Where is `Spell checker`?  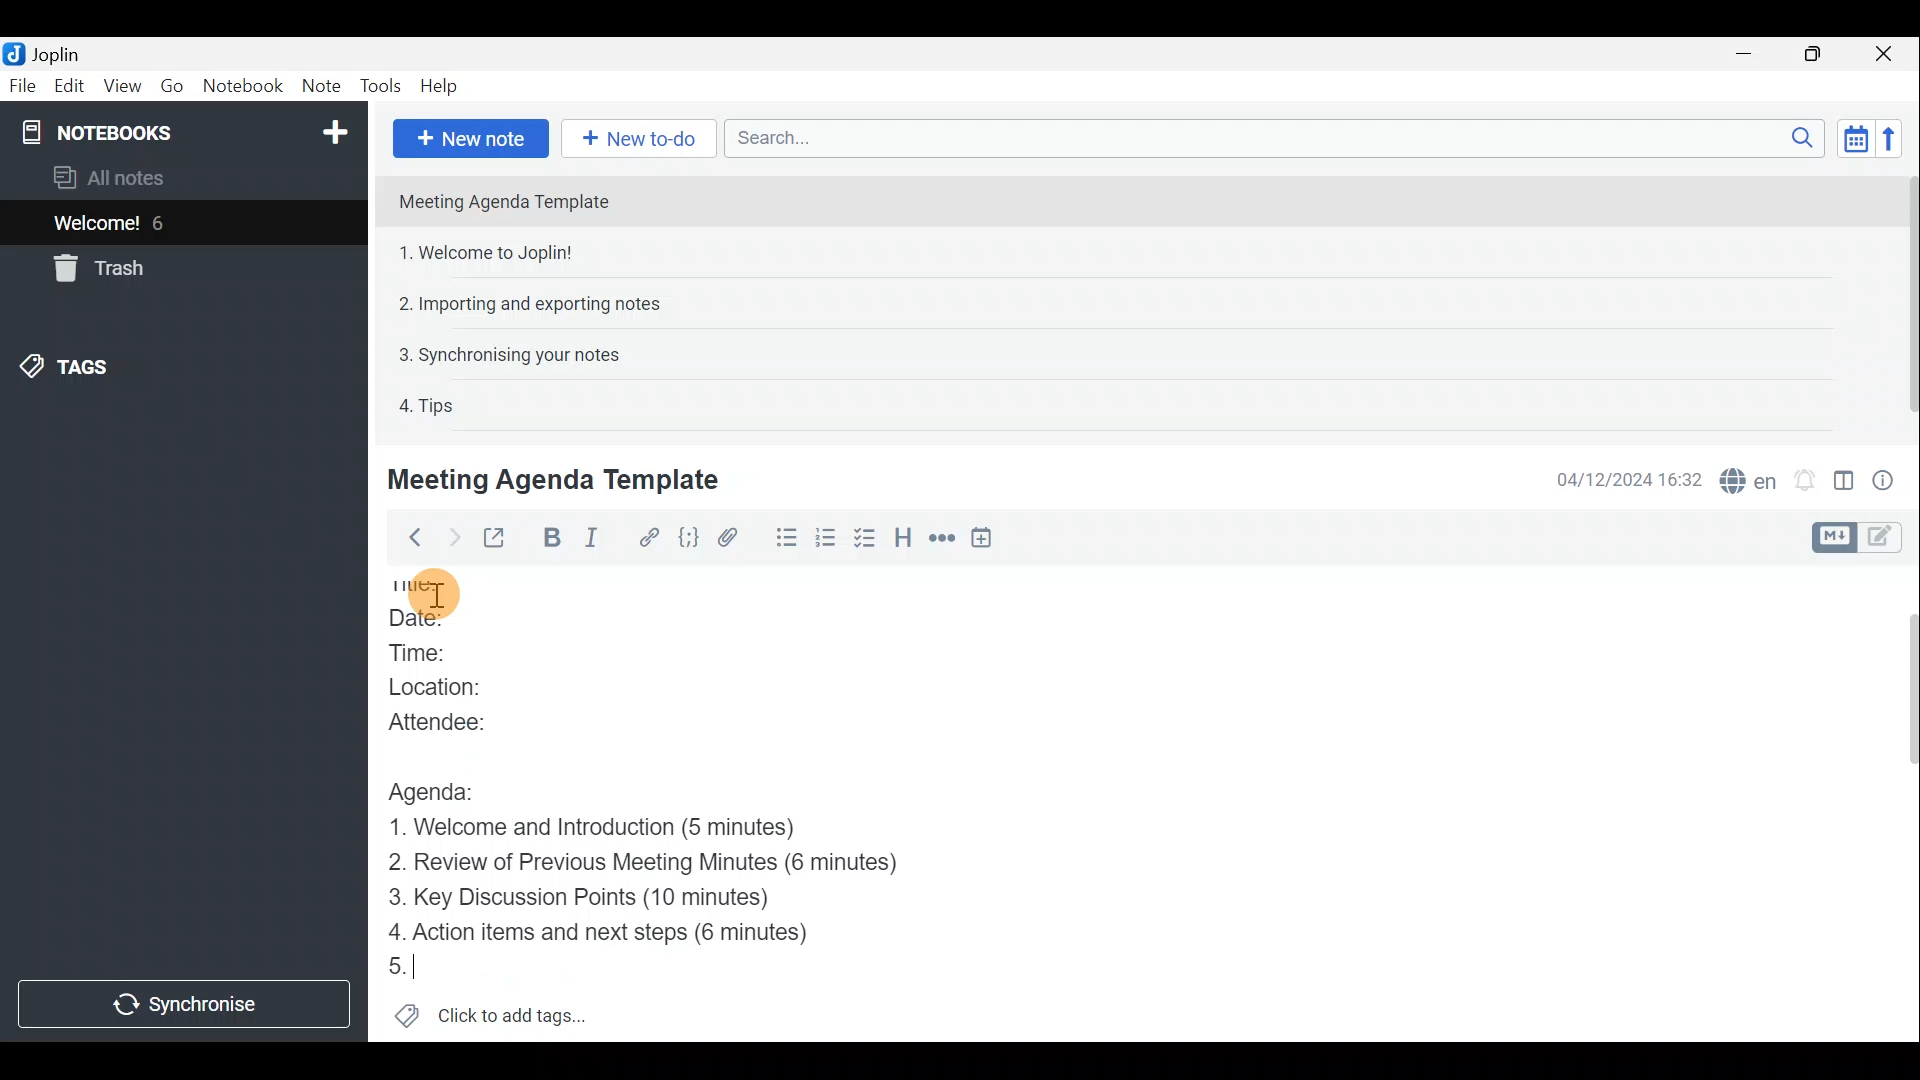 Spell checker is located at coordinates (1750, 478).